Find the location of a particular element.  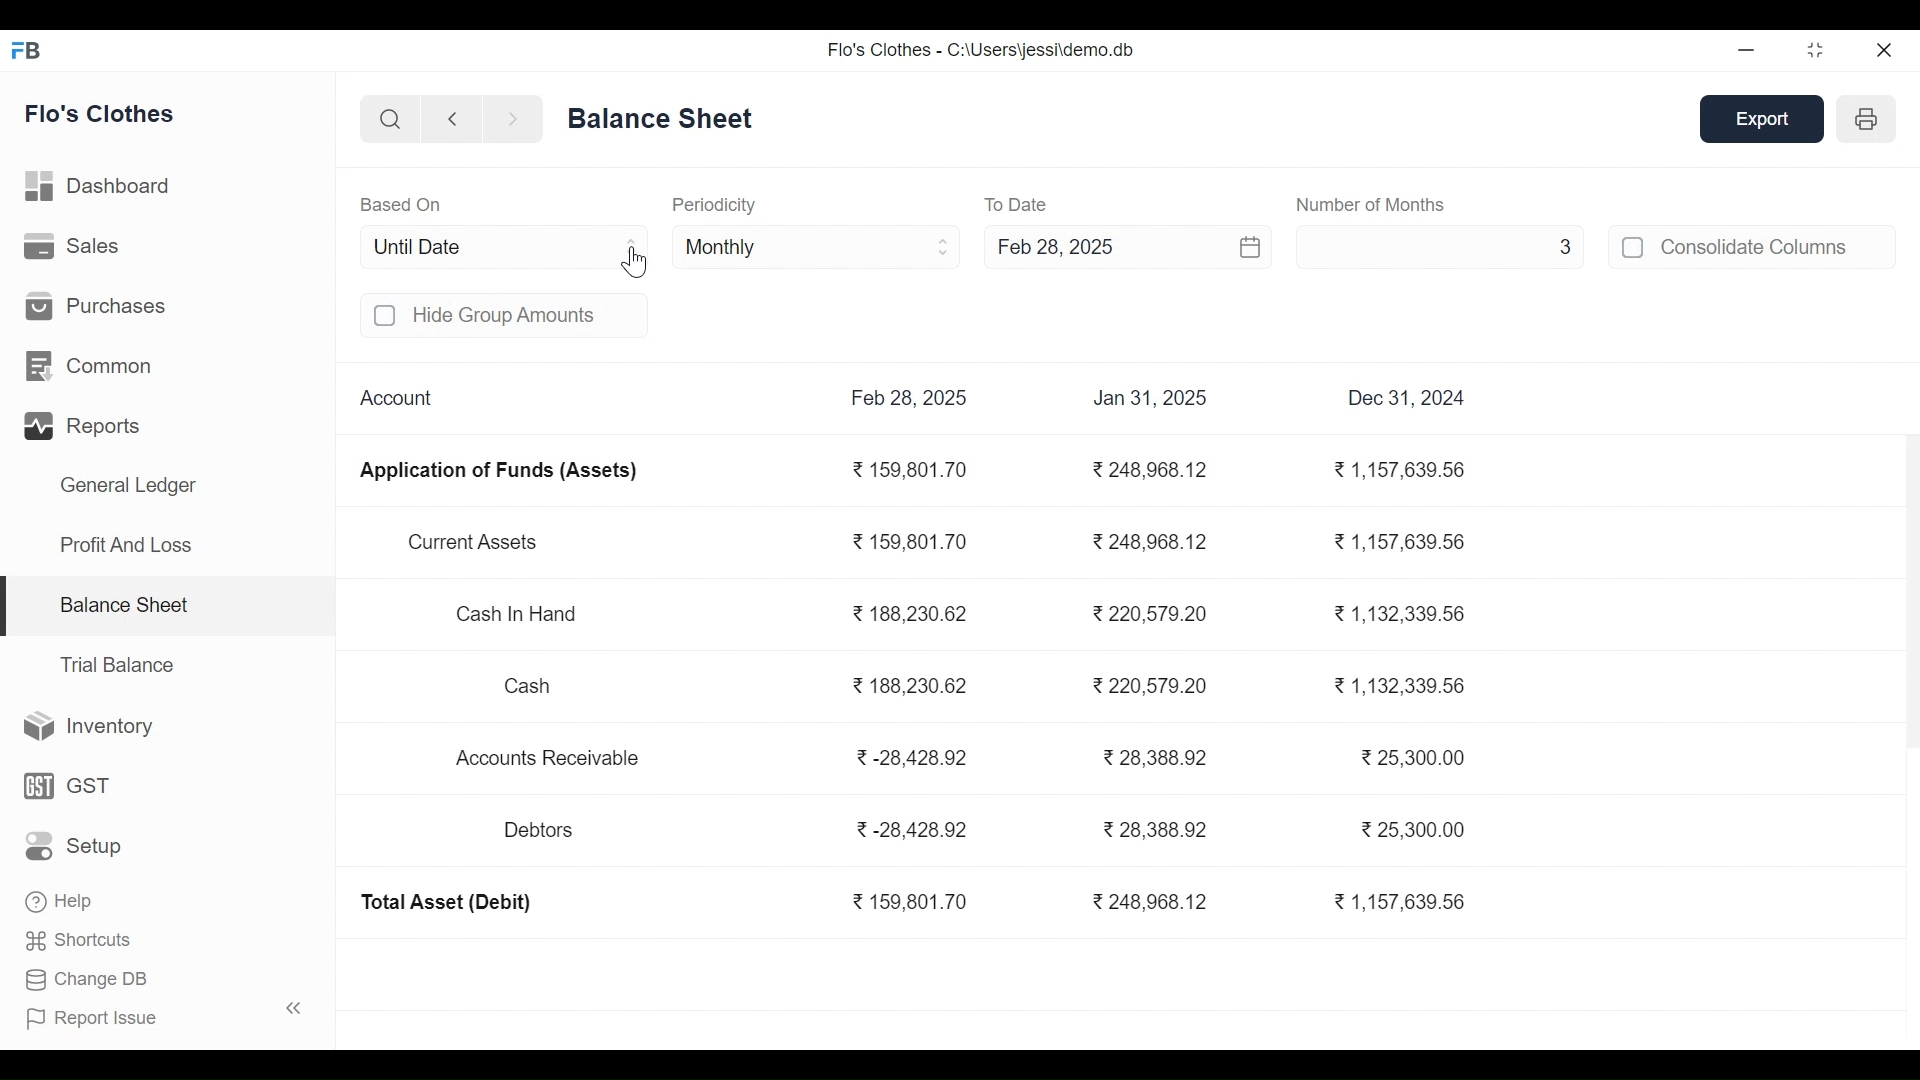

sales is located at coordinates (75, 246).